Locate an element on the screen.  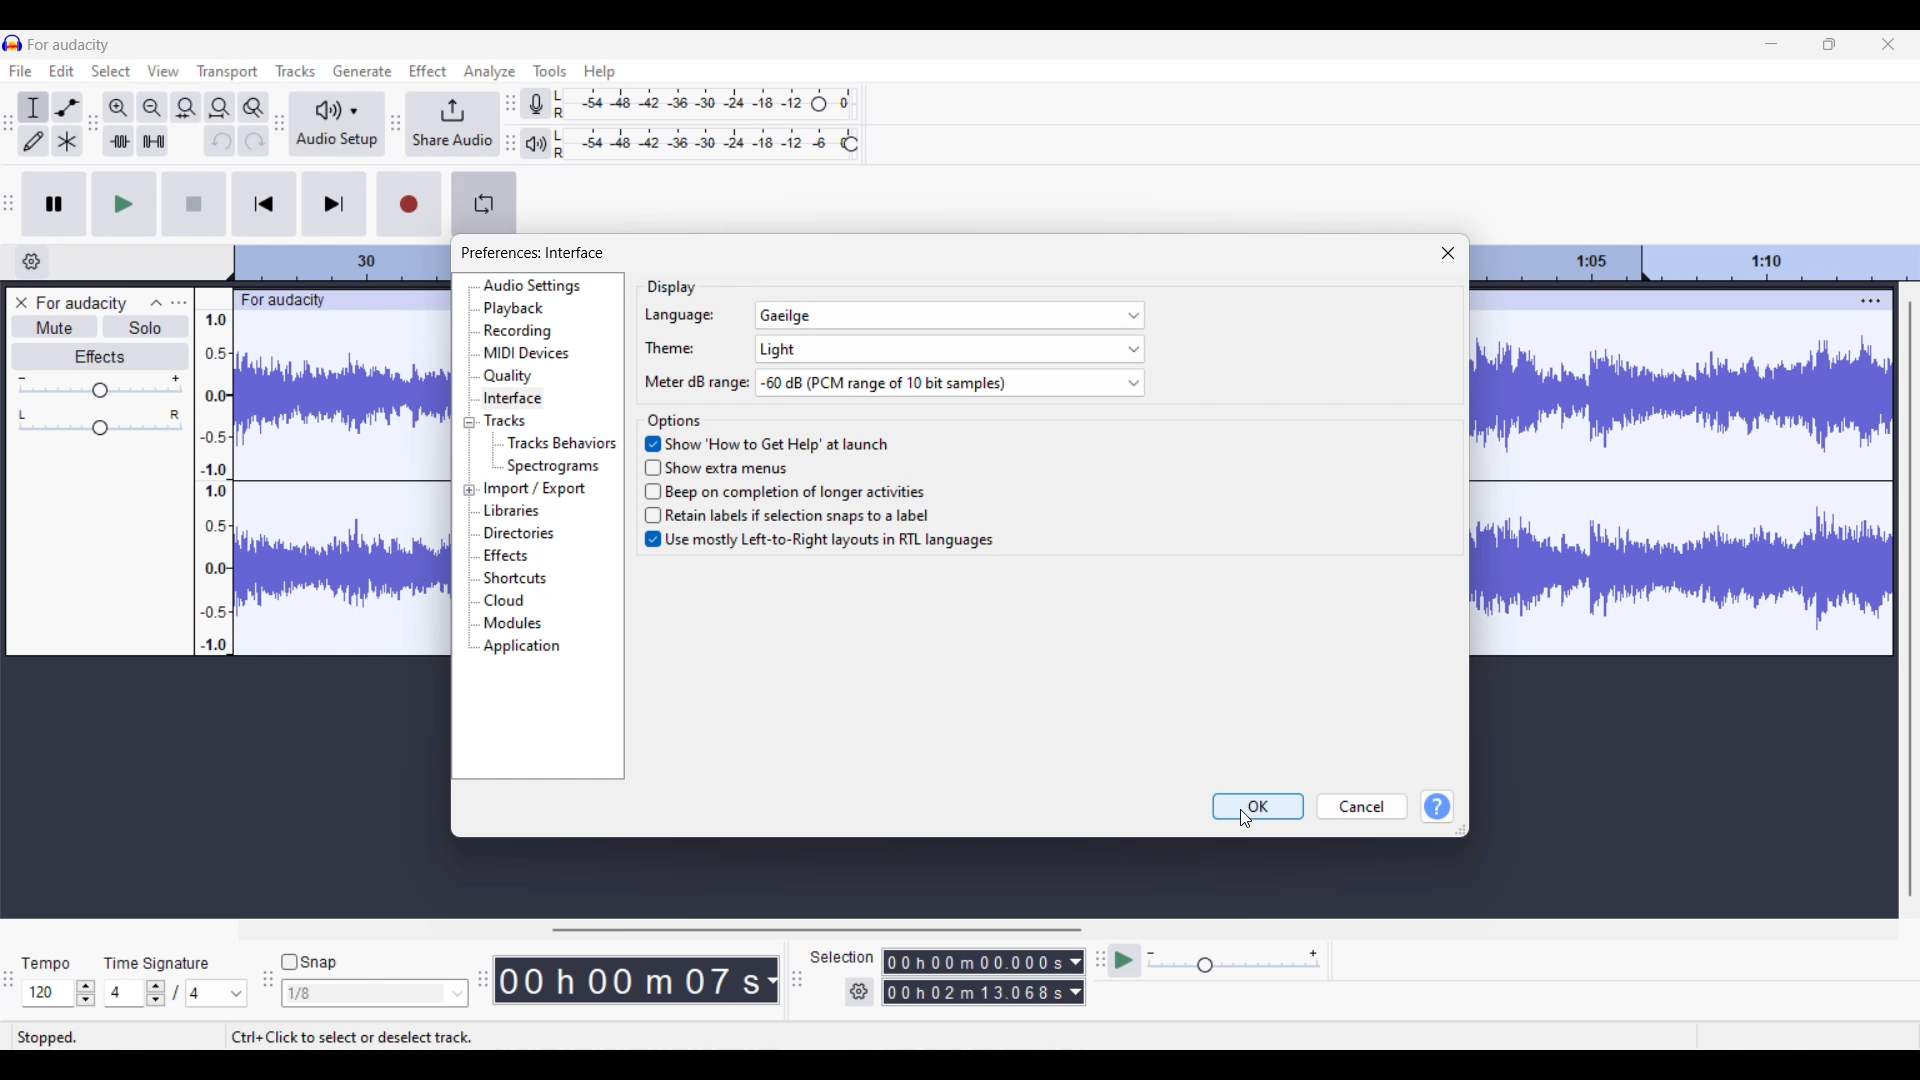
Cursor clicking on OK is located at coordinates (1247, 819).